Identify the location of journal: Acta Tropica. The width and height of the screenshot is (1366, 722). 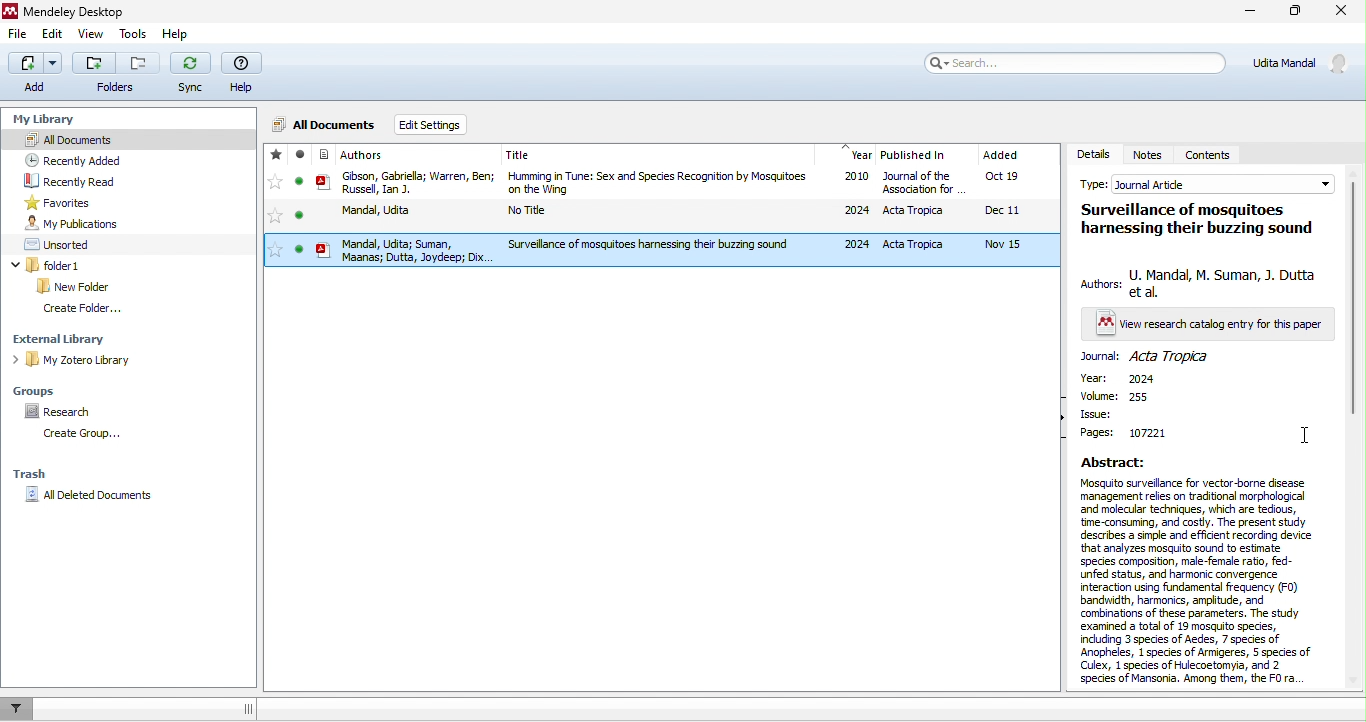
(1152, 360).